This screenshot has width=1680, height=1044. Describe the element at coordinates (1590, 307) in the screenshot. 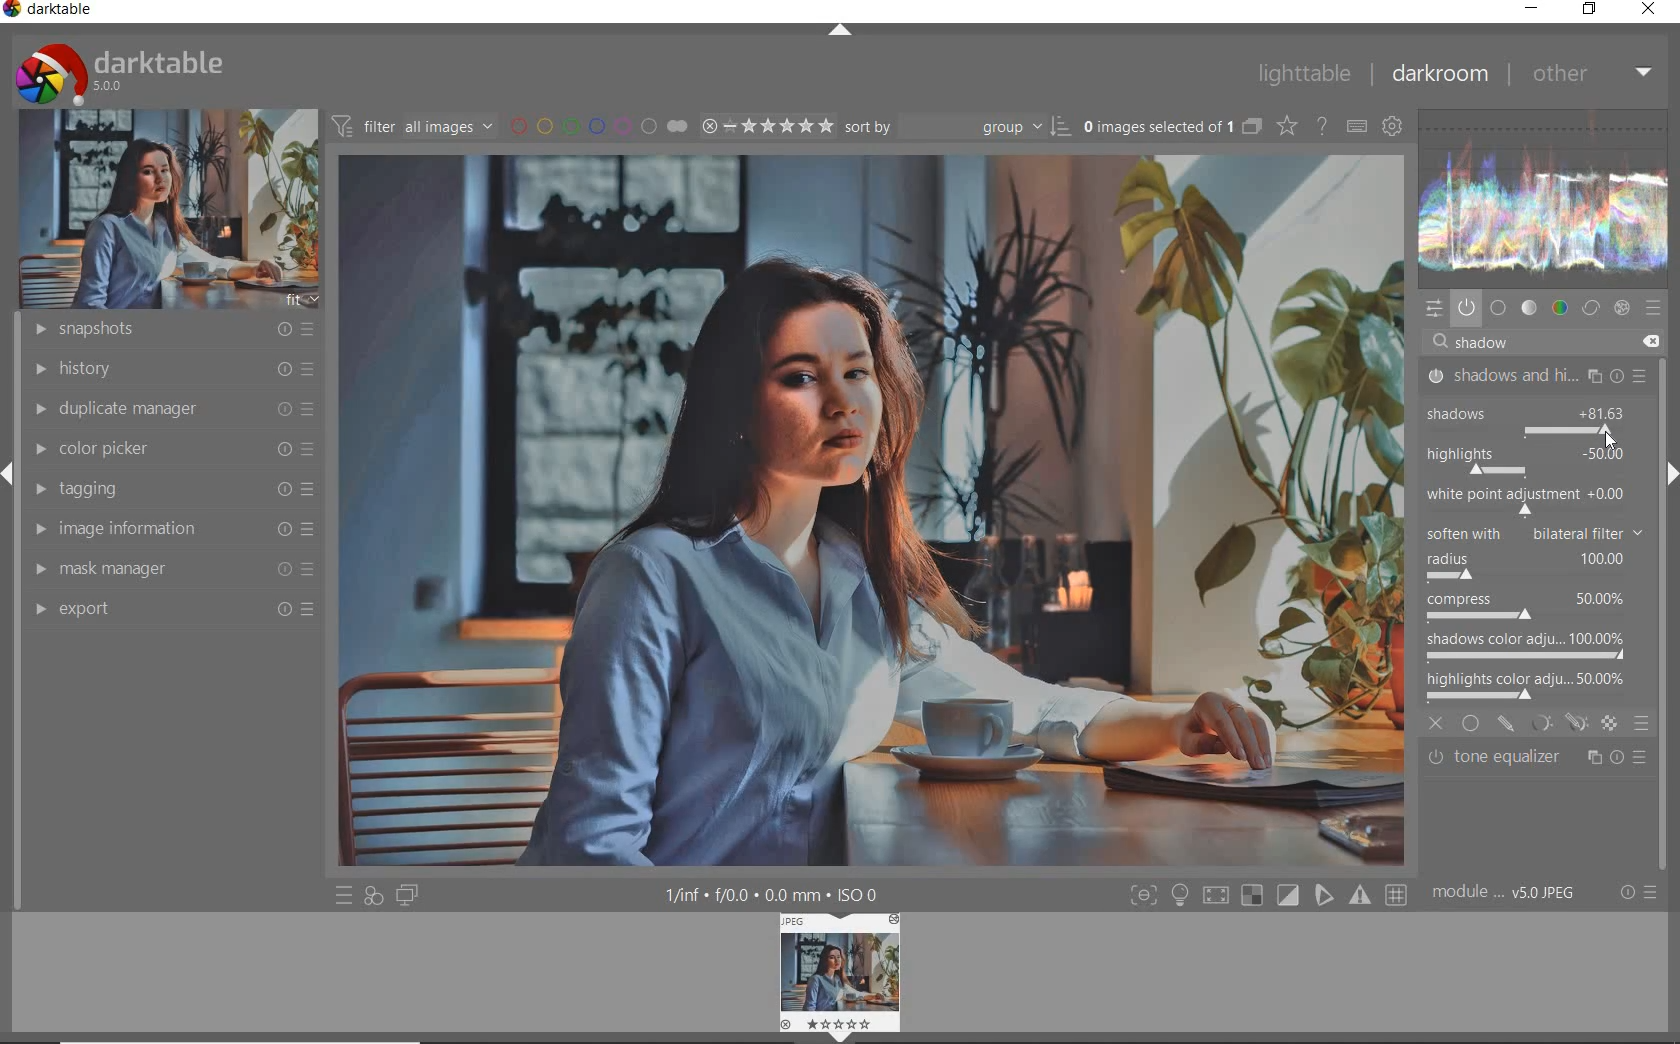

I see `correct` at that location.